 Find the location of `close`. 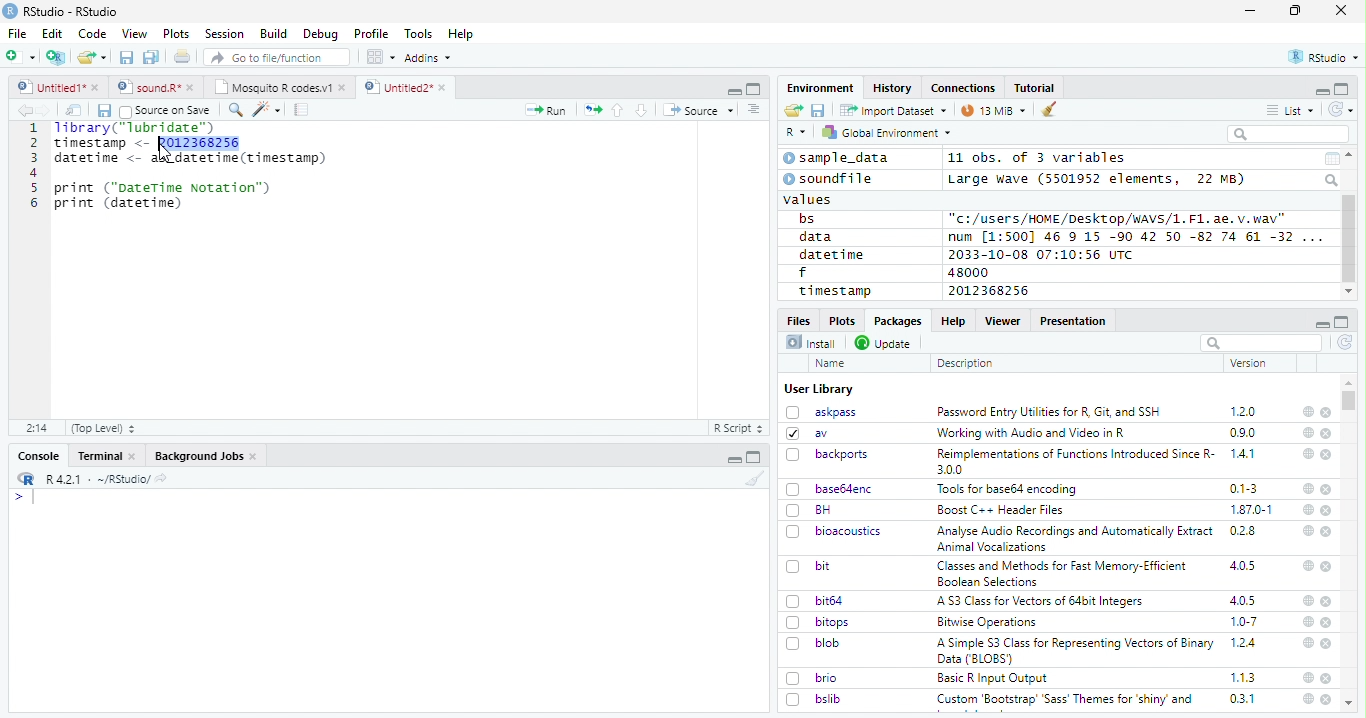

close is located at coordinates (1328, 510).